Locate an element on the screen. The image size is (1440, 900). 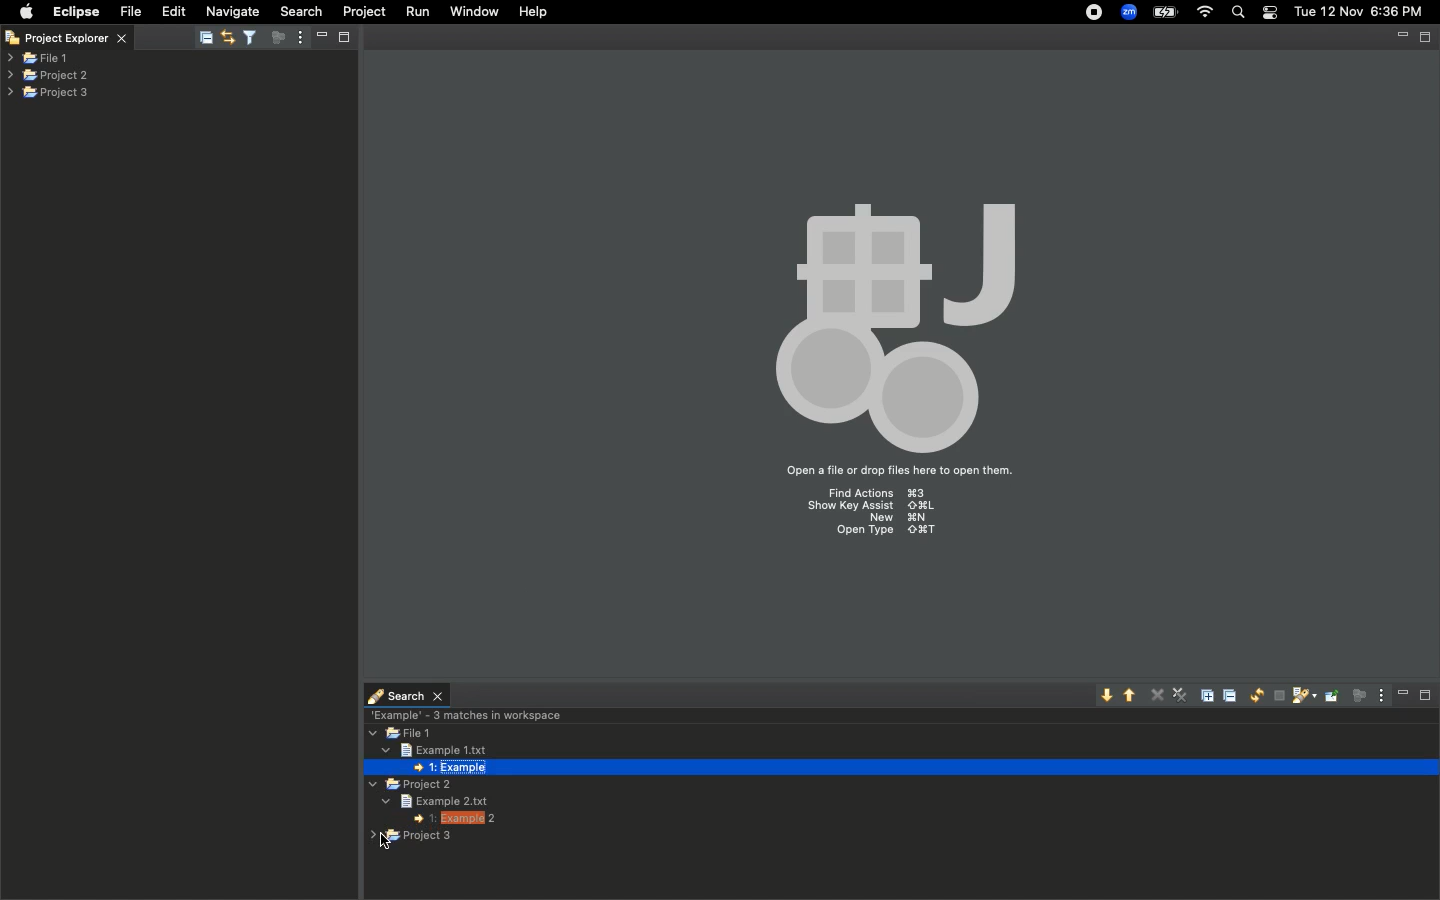
Project 3 is located at coordinates (415, 836).